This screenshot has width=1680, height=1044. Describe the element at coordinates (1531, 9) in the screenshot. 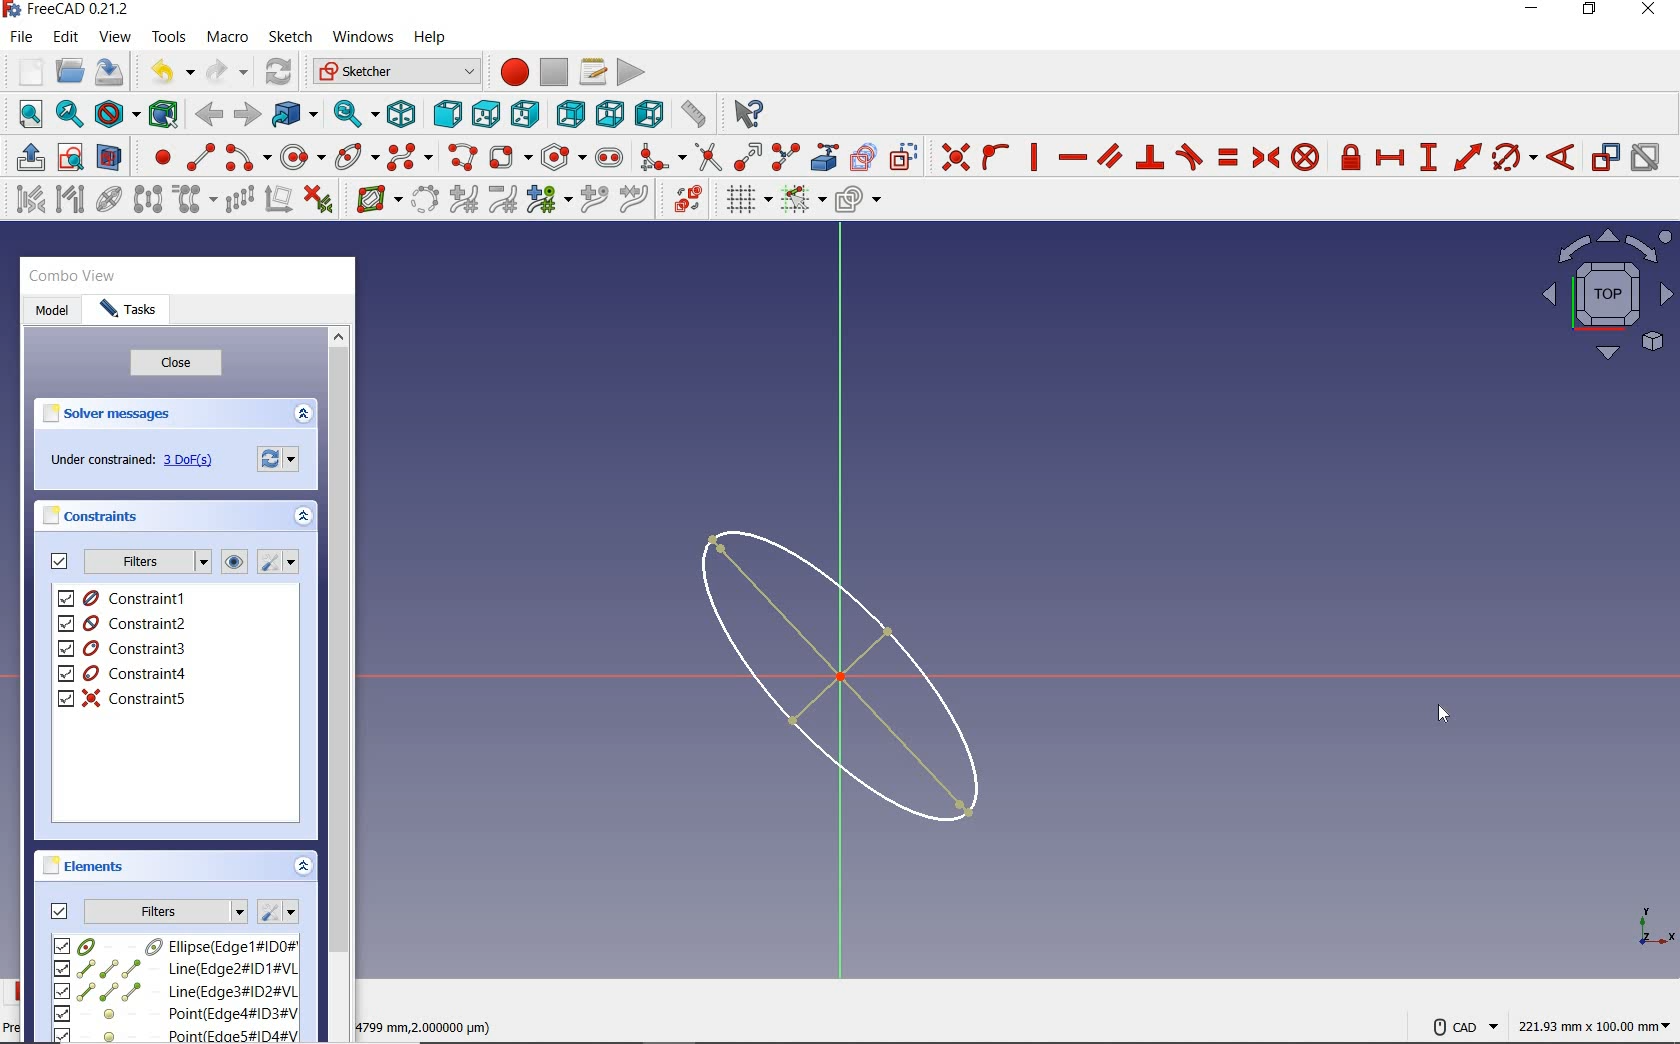

I see `minimize` at that location.